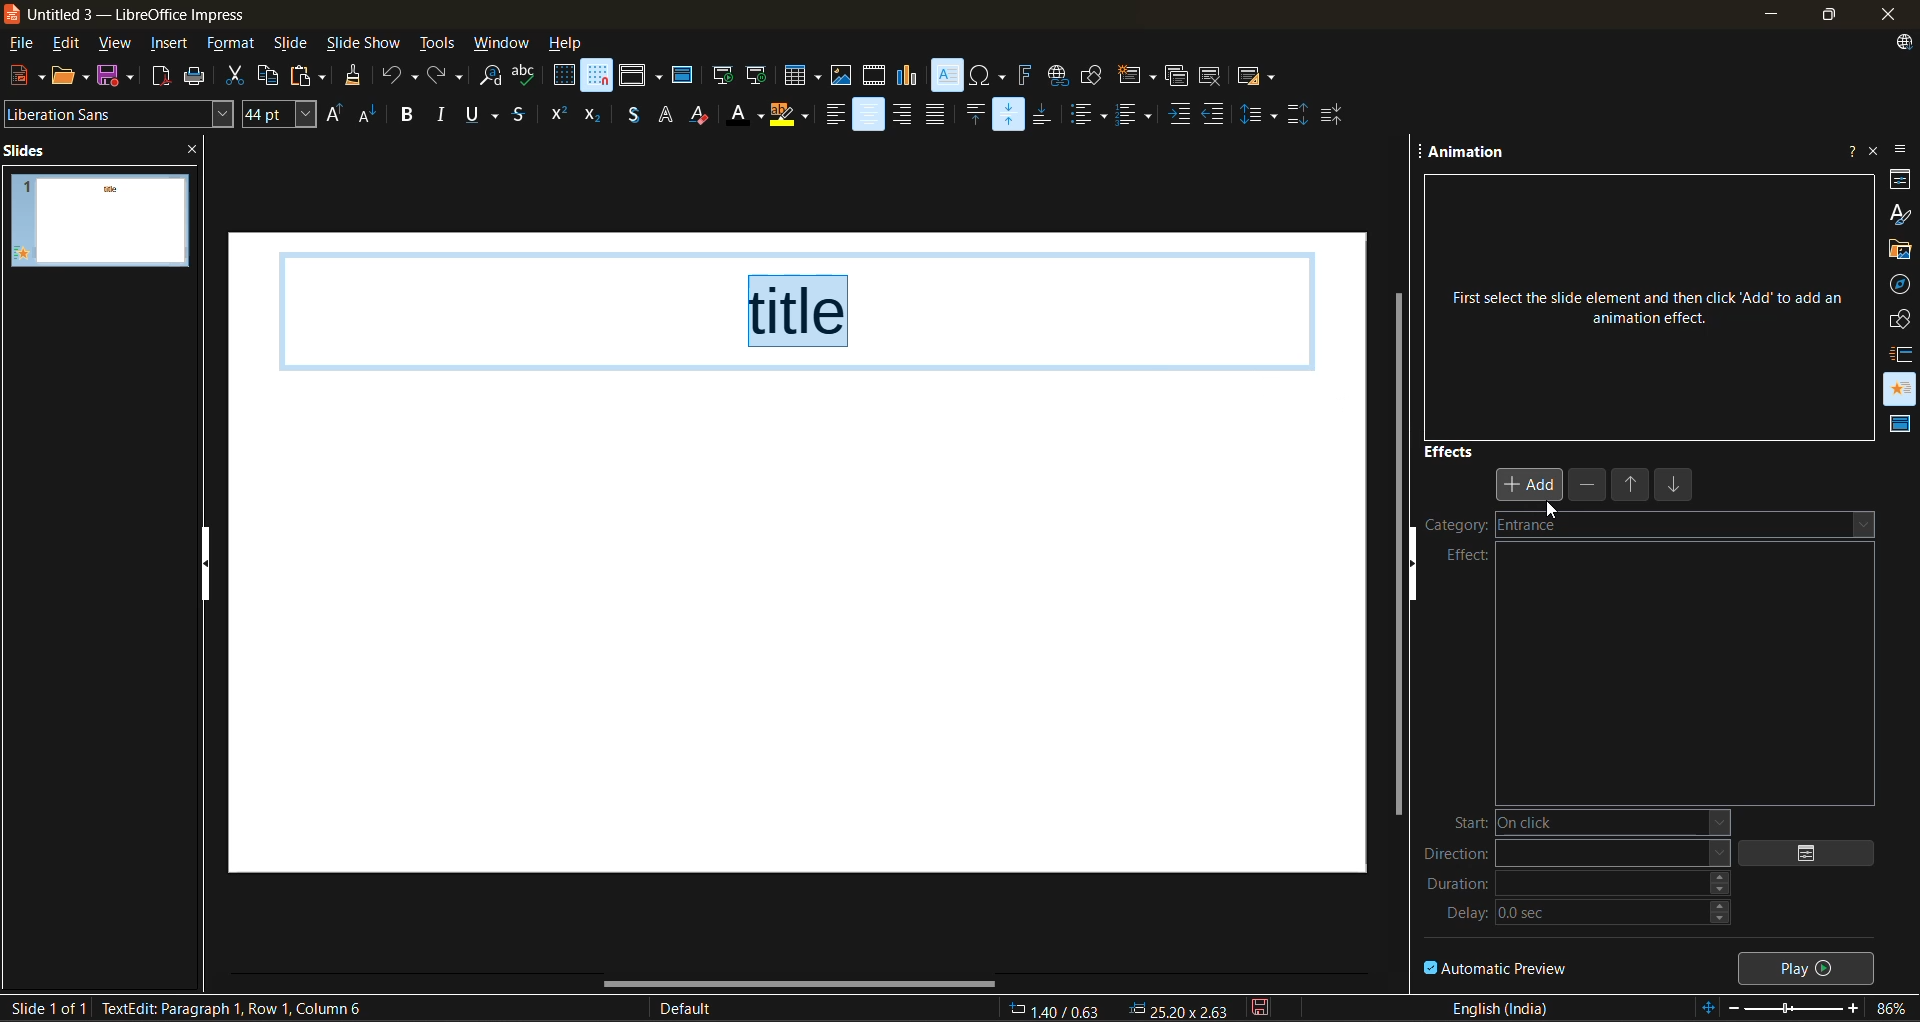  Describe the element at coordinates (633, 117) in the screenshot. I see `toggle shadow` at that location.